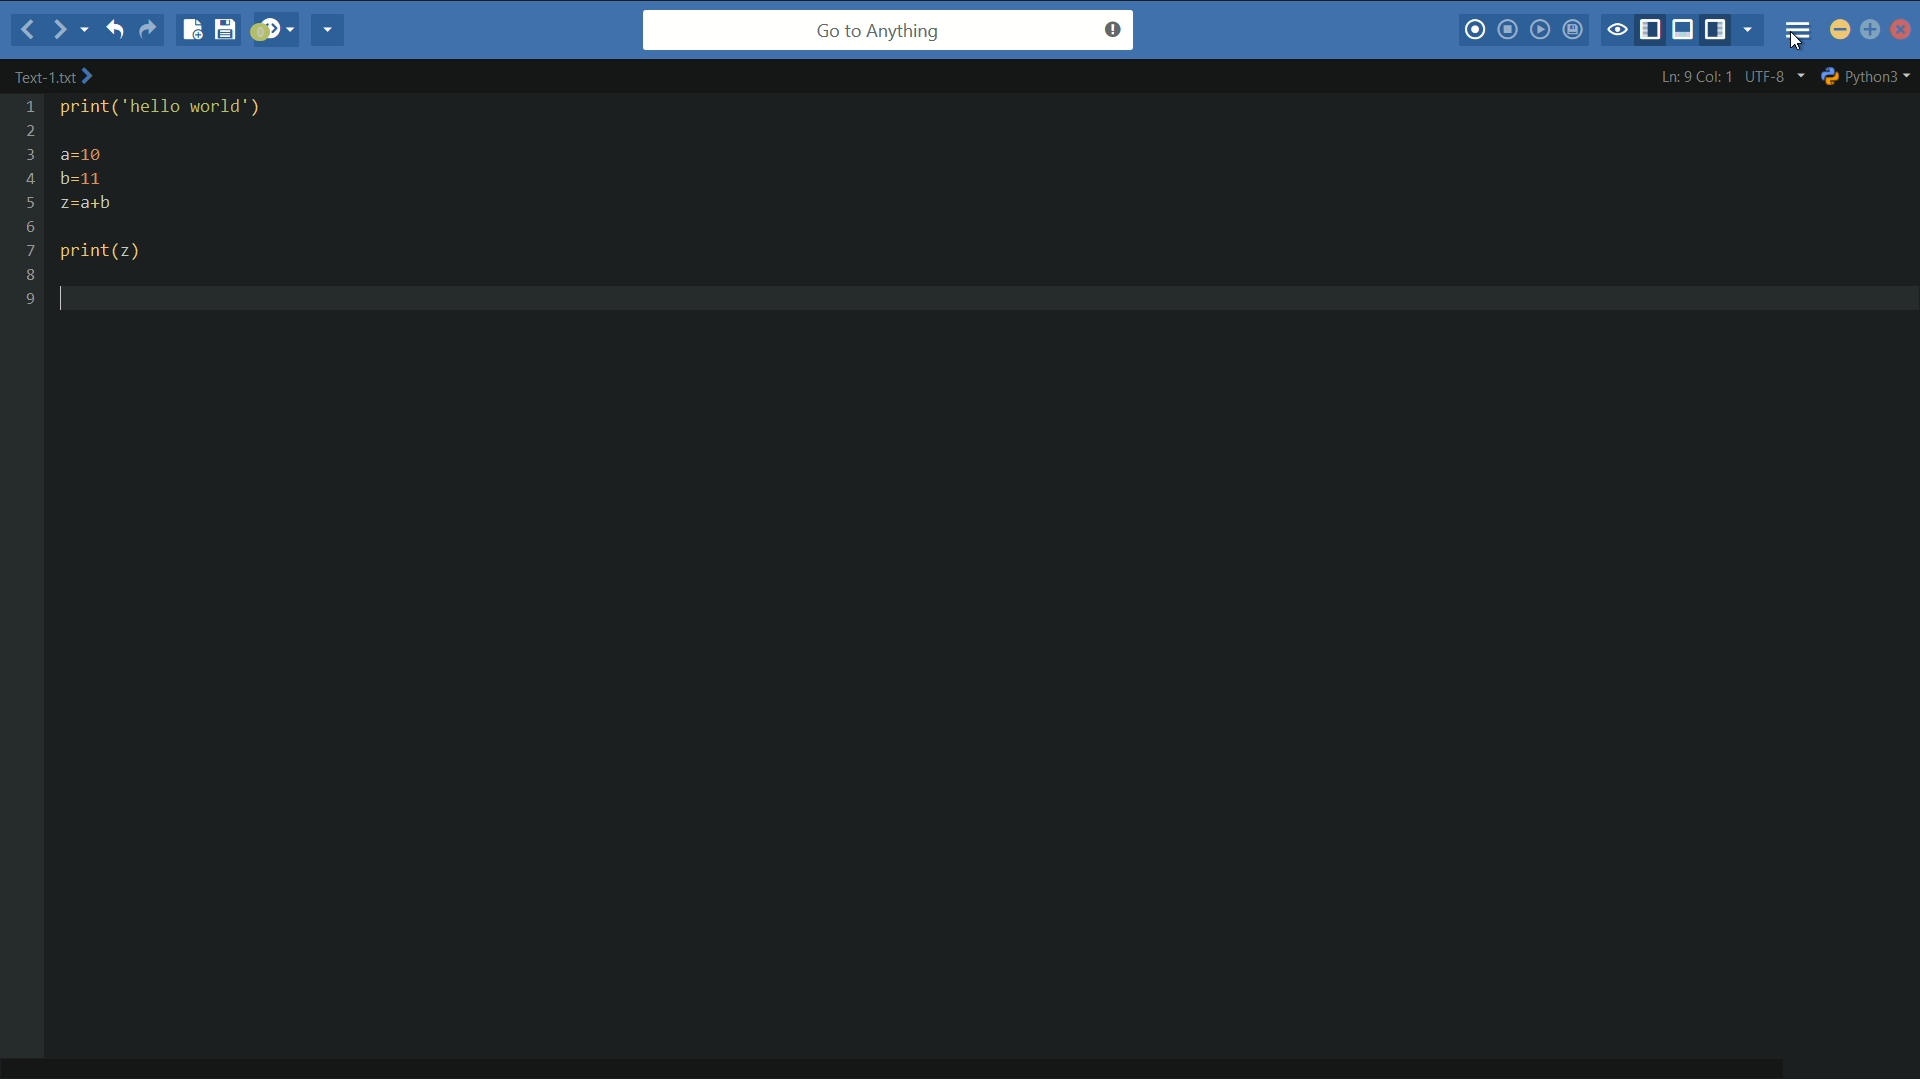  What do you see at coordinates (1695, 77) in the screenshot?
I see `ln:9 col:1` at bounding box center [1695, 77].